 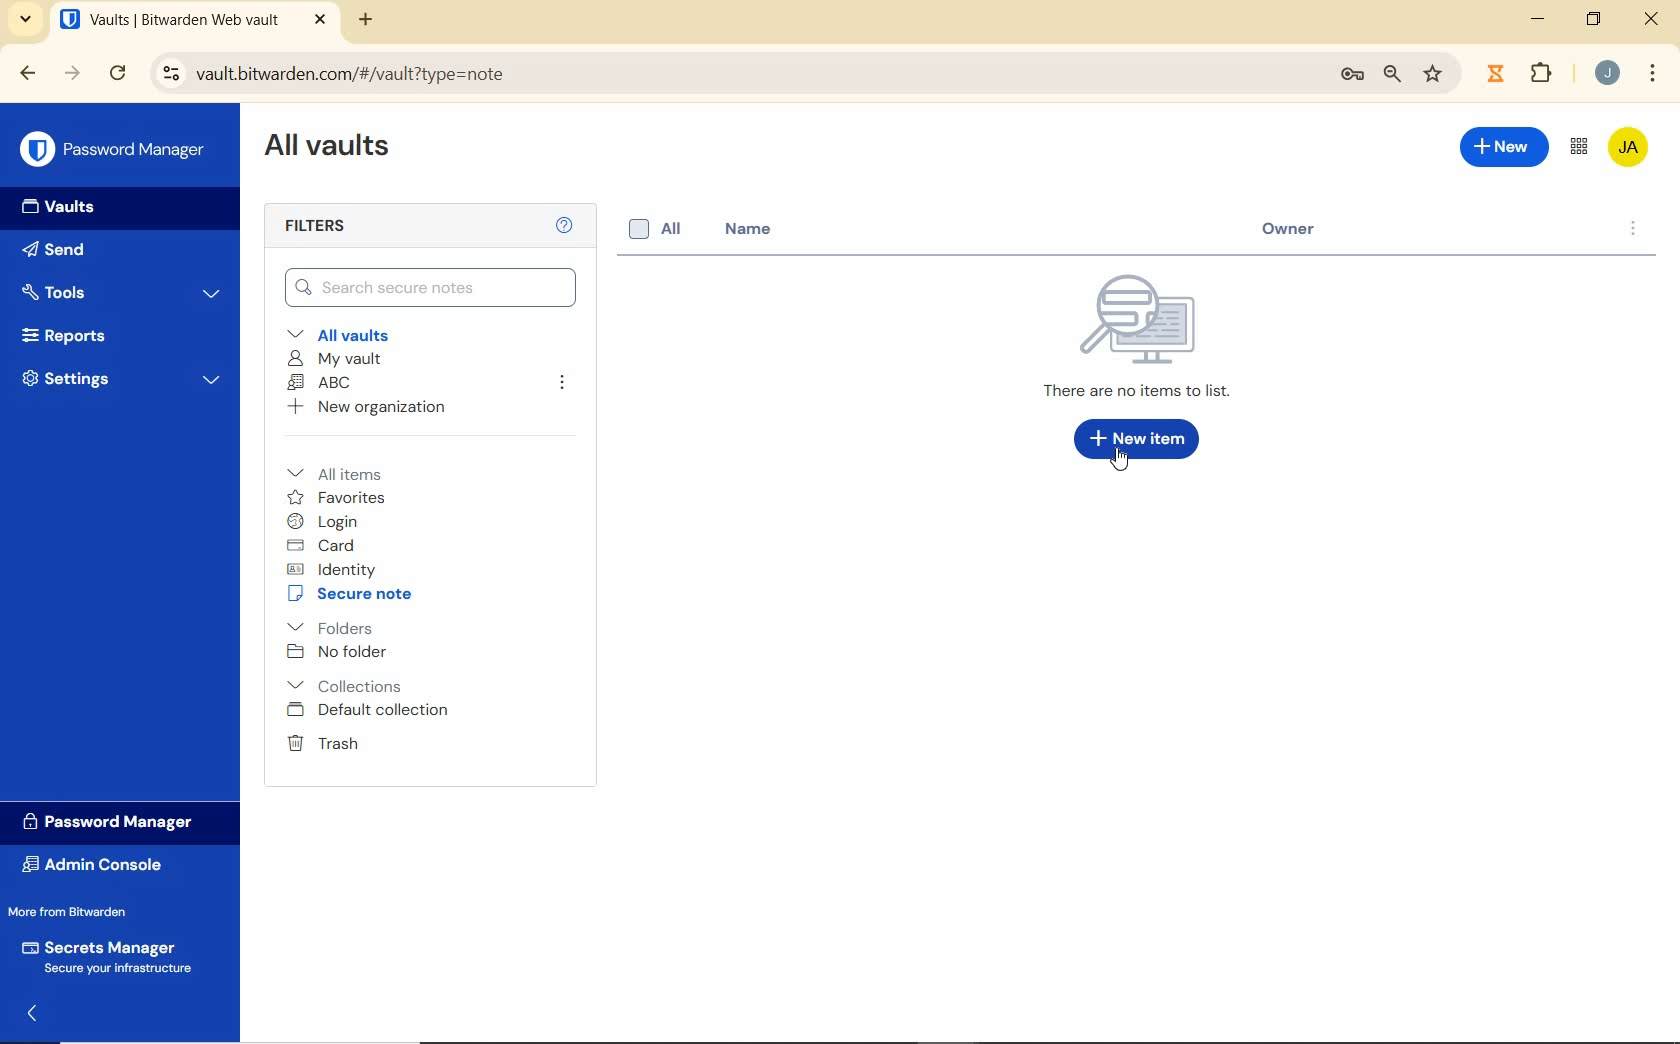 I want to click on All Vaults, so click(x=328, y=149).